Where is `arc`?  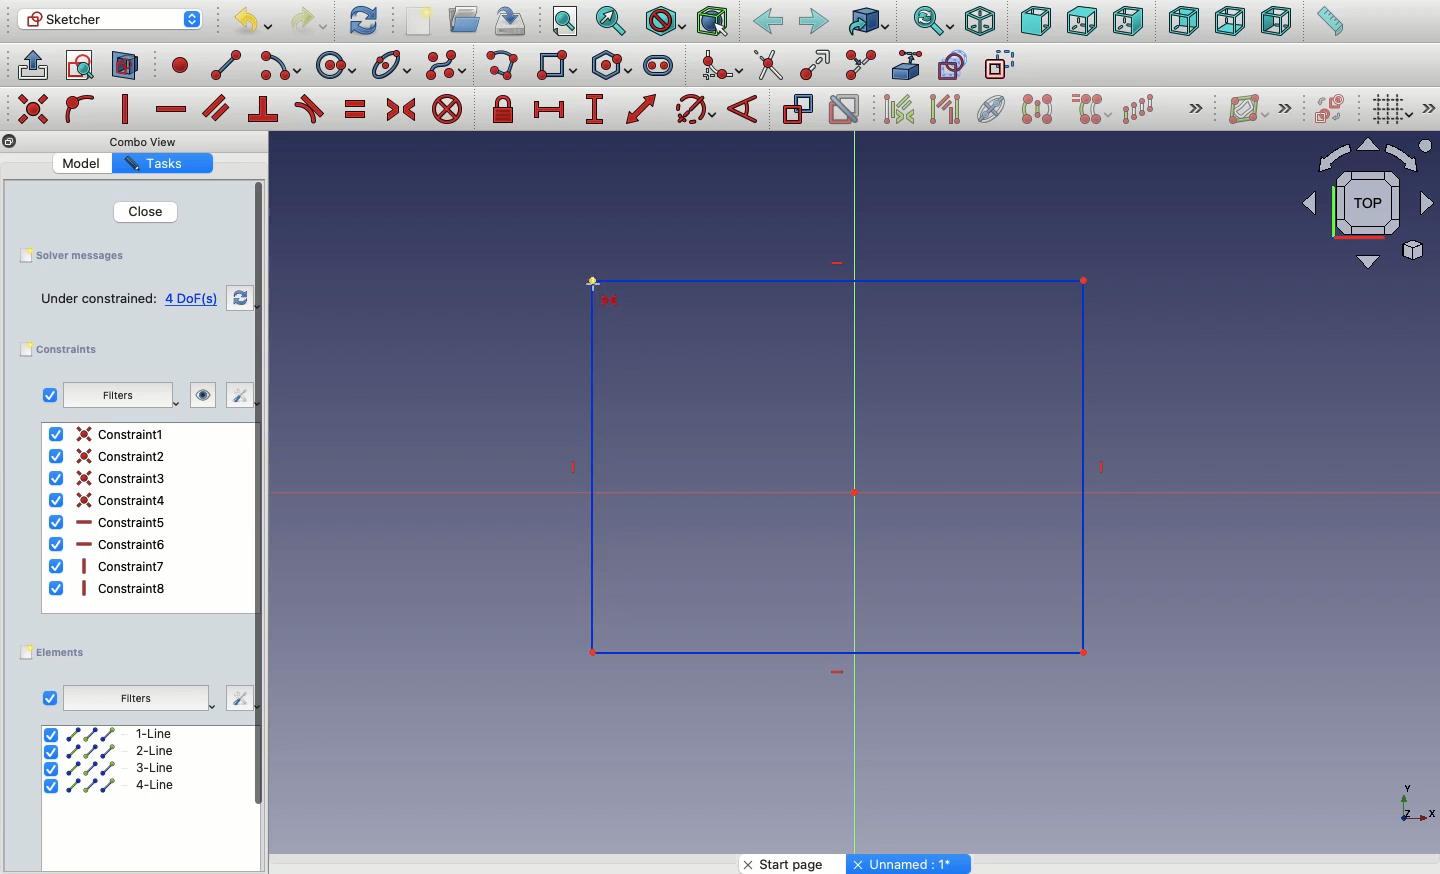
arc is located at coordinates (282, 66).